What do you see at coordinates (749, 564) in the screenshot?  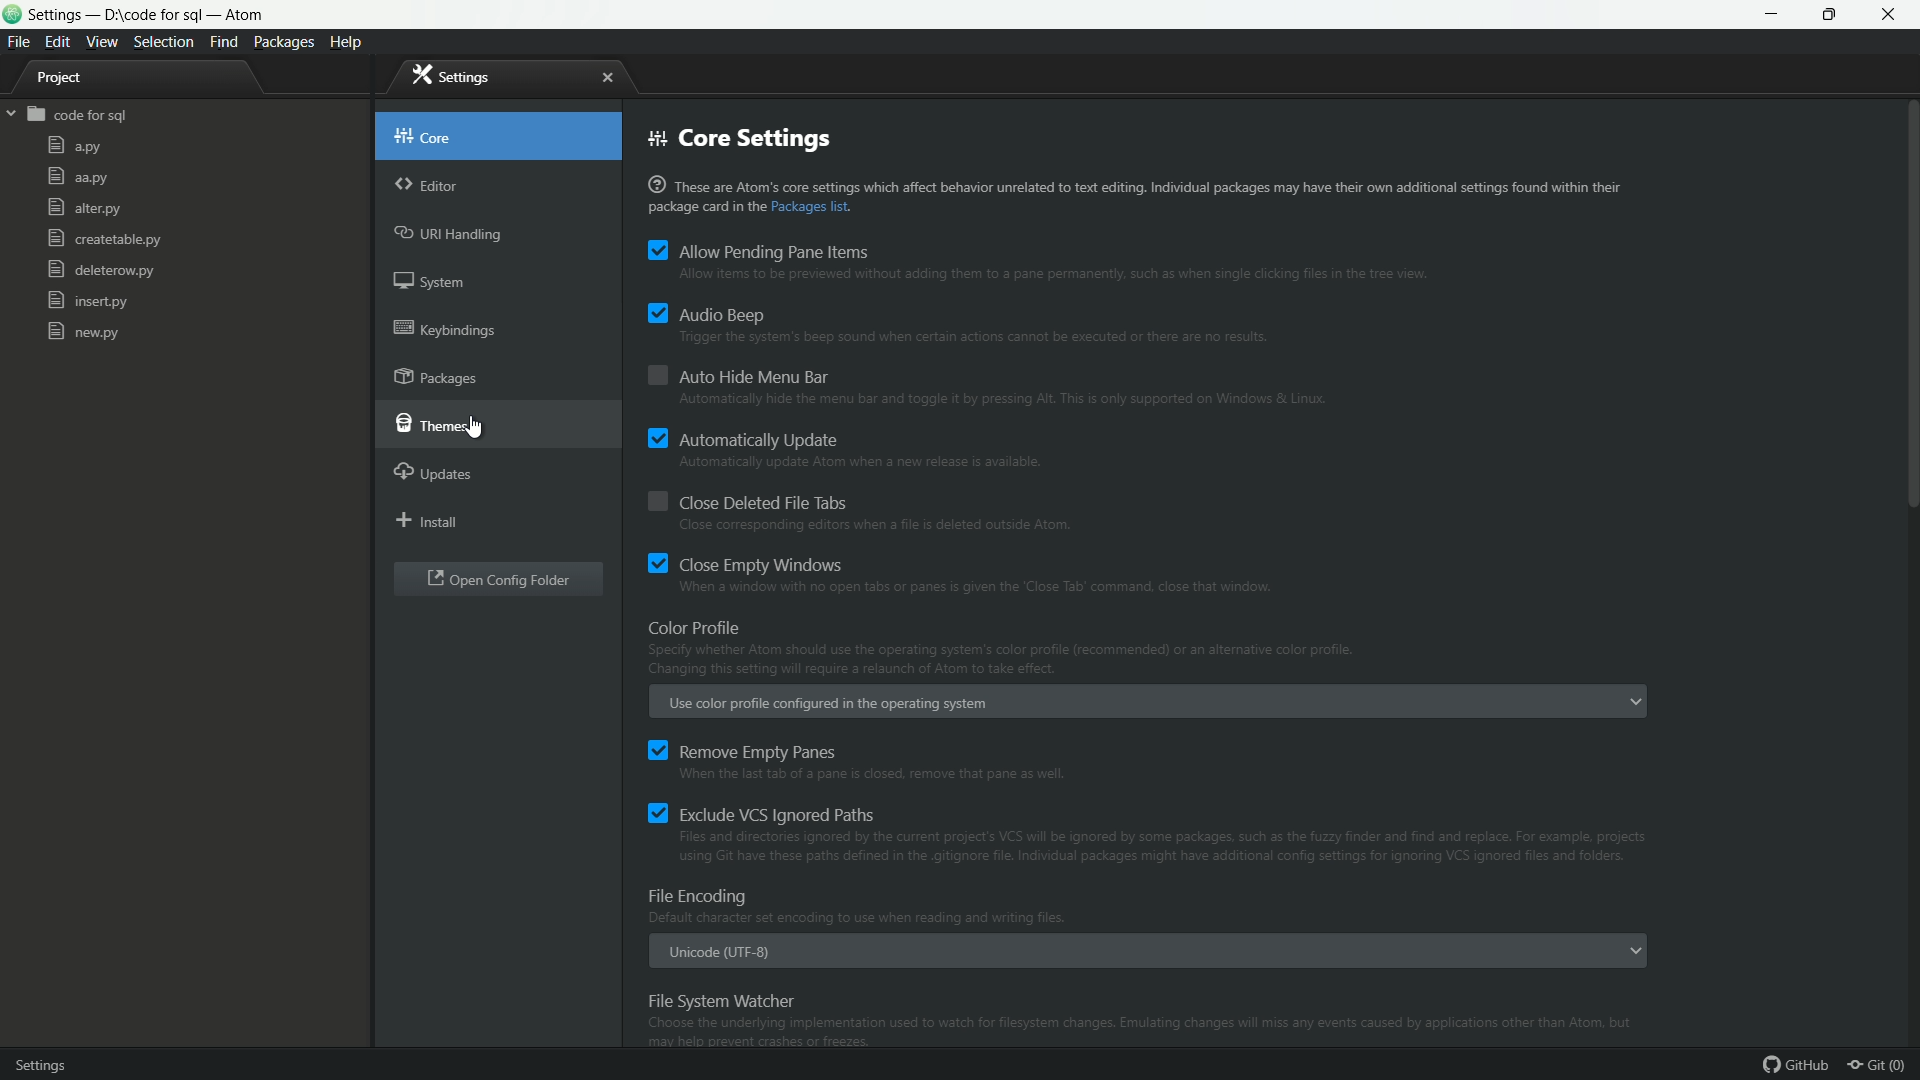 I see `close empty windows` at bounding box center [749, 564].